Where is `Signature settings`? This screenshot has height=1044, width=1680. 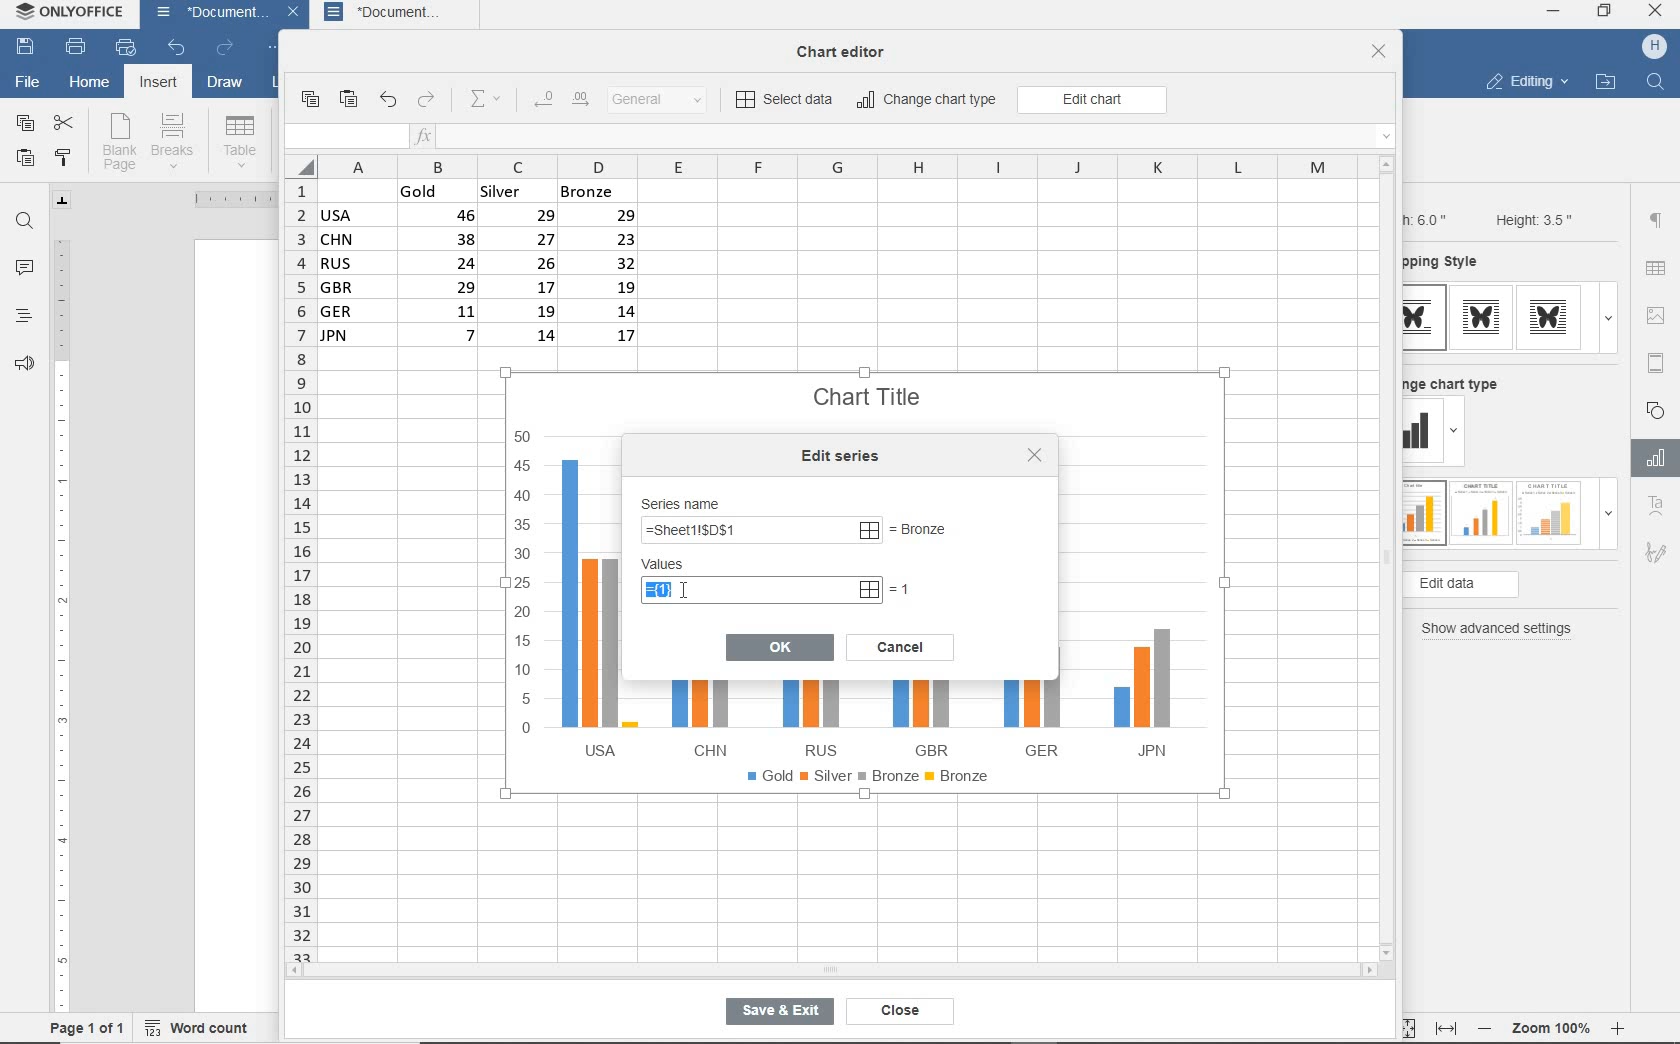
Signature settings is located at coordinates (1655, 557).